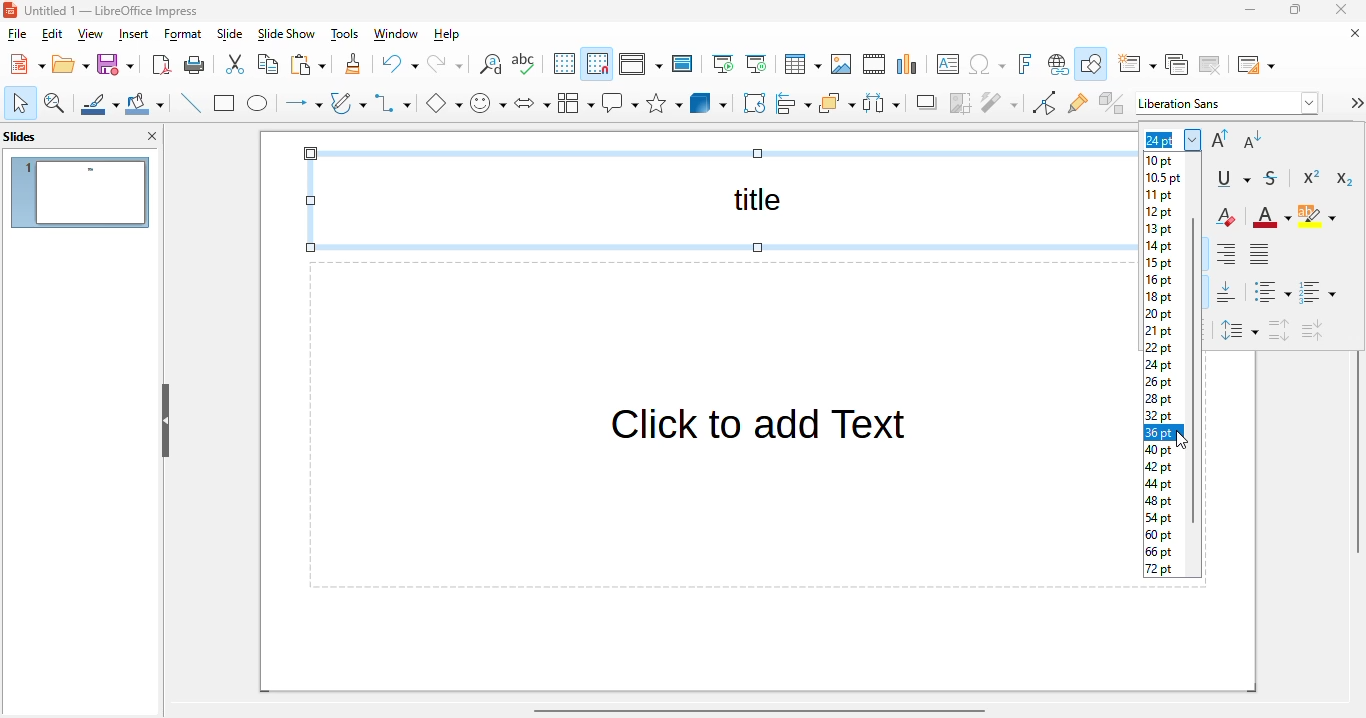  I want to click on flowchart, so click(575, 103).